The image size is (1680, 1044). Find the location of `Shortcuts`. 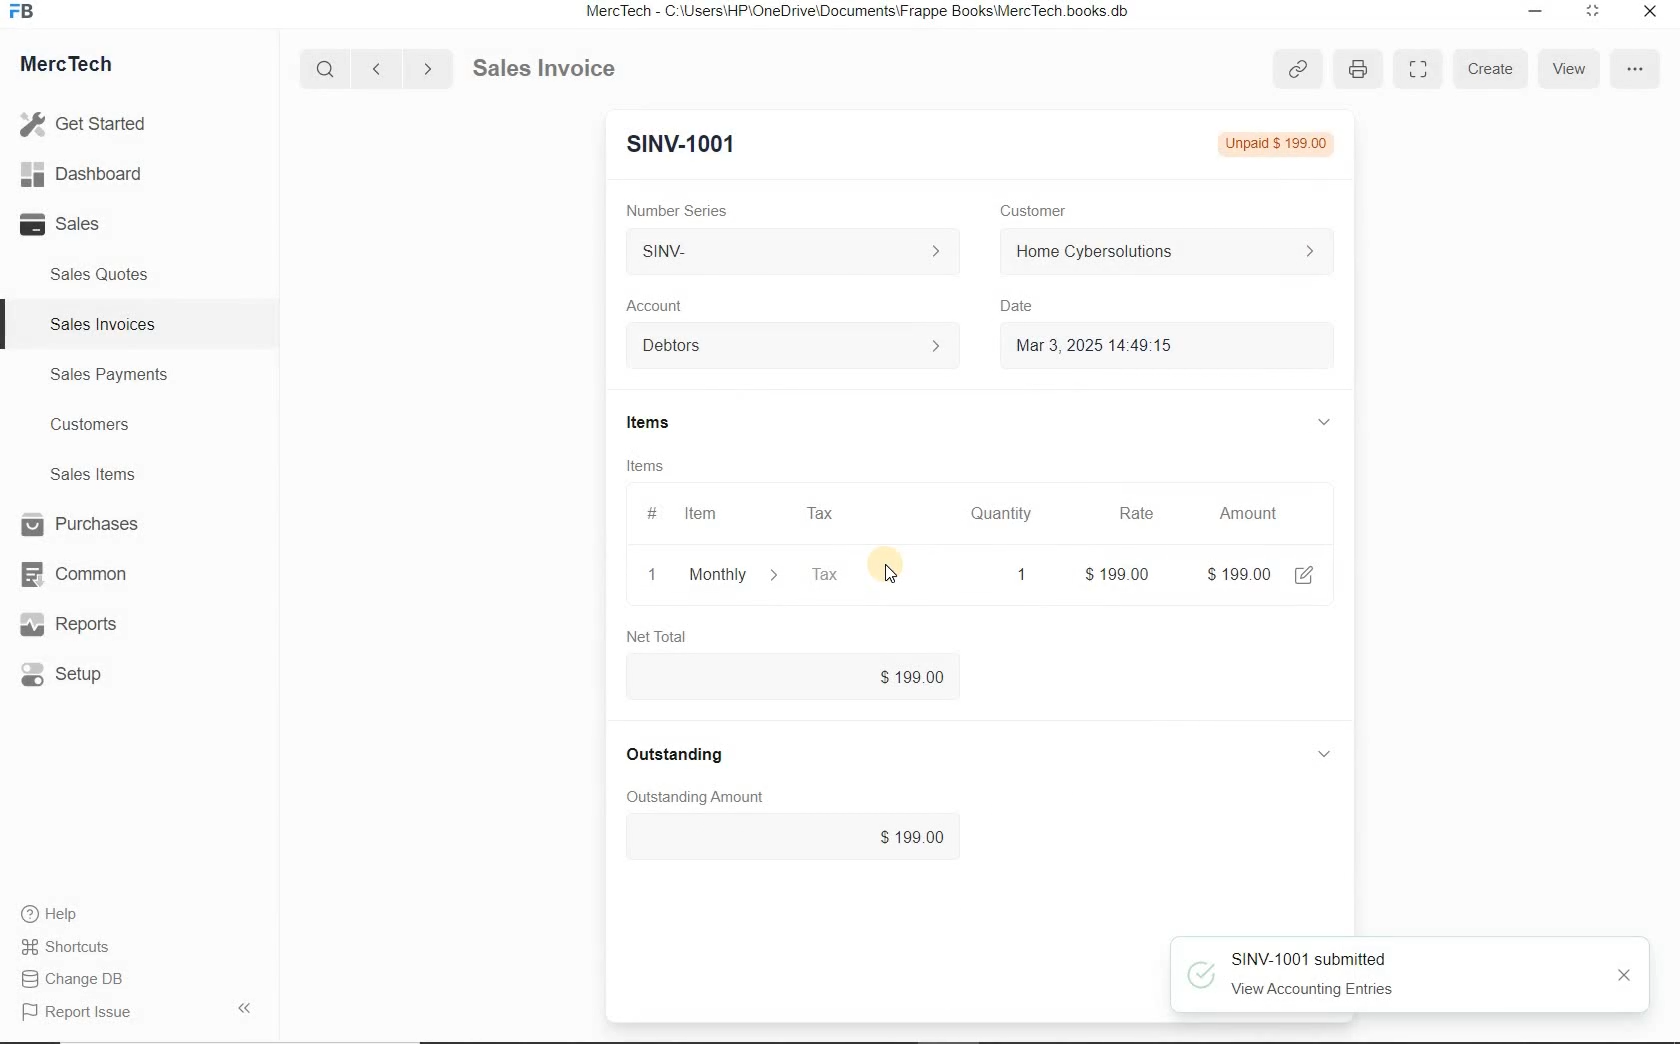

Shortcuts is located at coordinates (75, 948).